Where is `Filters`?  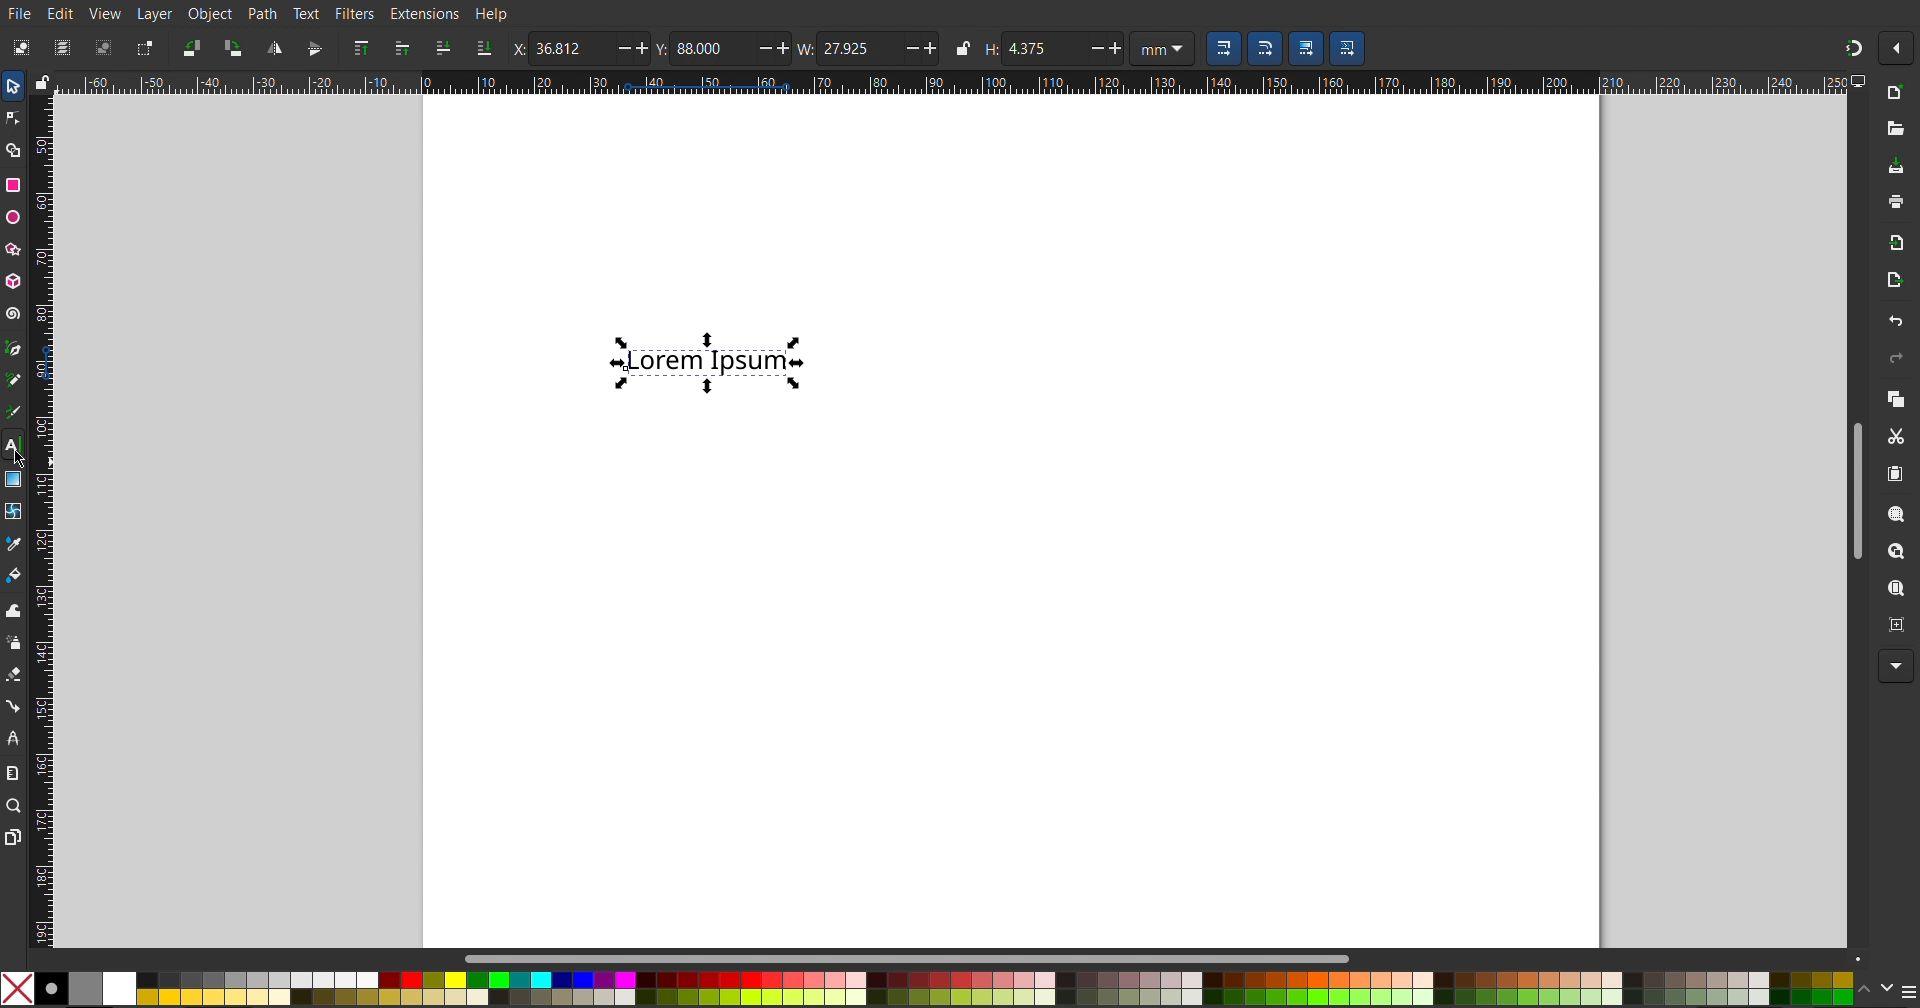 Filters is located at coordinates (357, 14).